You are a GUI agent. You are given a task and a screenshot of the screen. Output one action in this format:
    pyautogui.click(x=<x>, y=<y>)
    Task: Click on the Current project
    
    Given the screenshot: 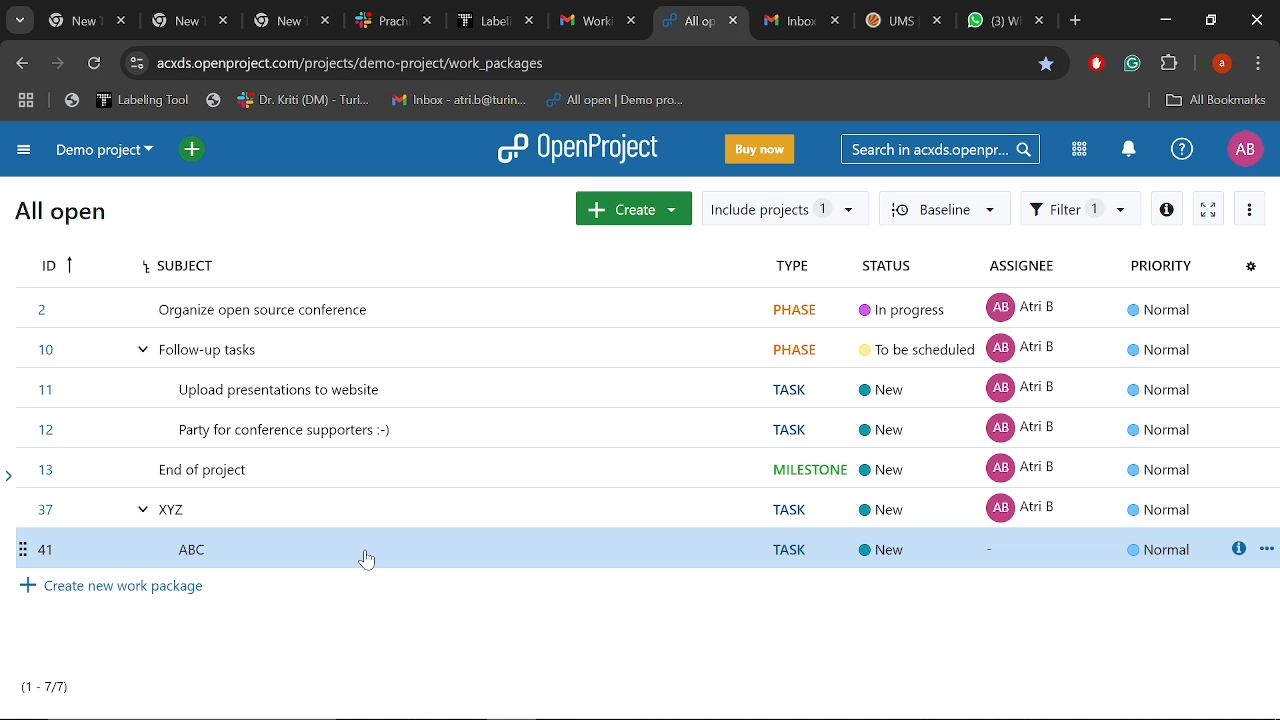 What is the action you would take?
    pyautogui.click(x=103, y=150)
    